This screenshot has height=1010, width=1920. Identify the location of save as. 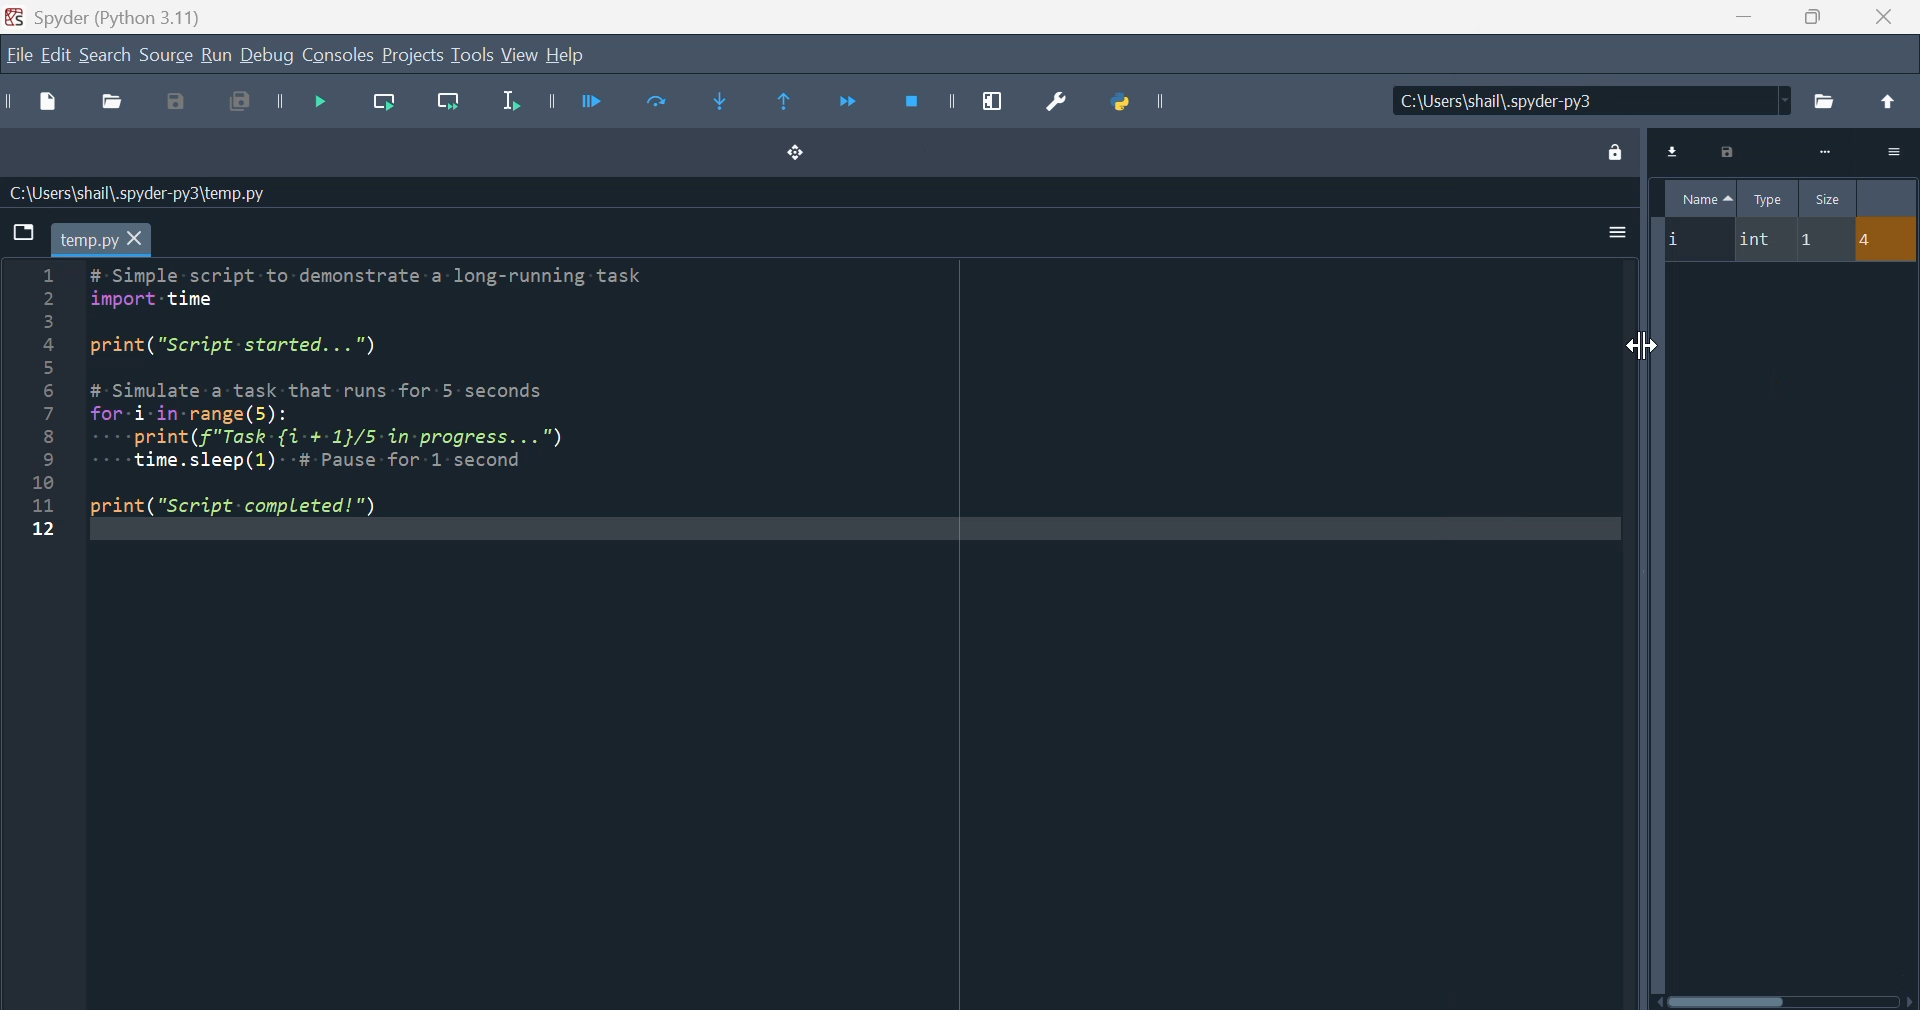
(181, 103).